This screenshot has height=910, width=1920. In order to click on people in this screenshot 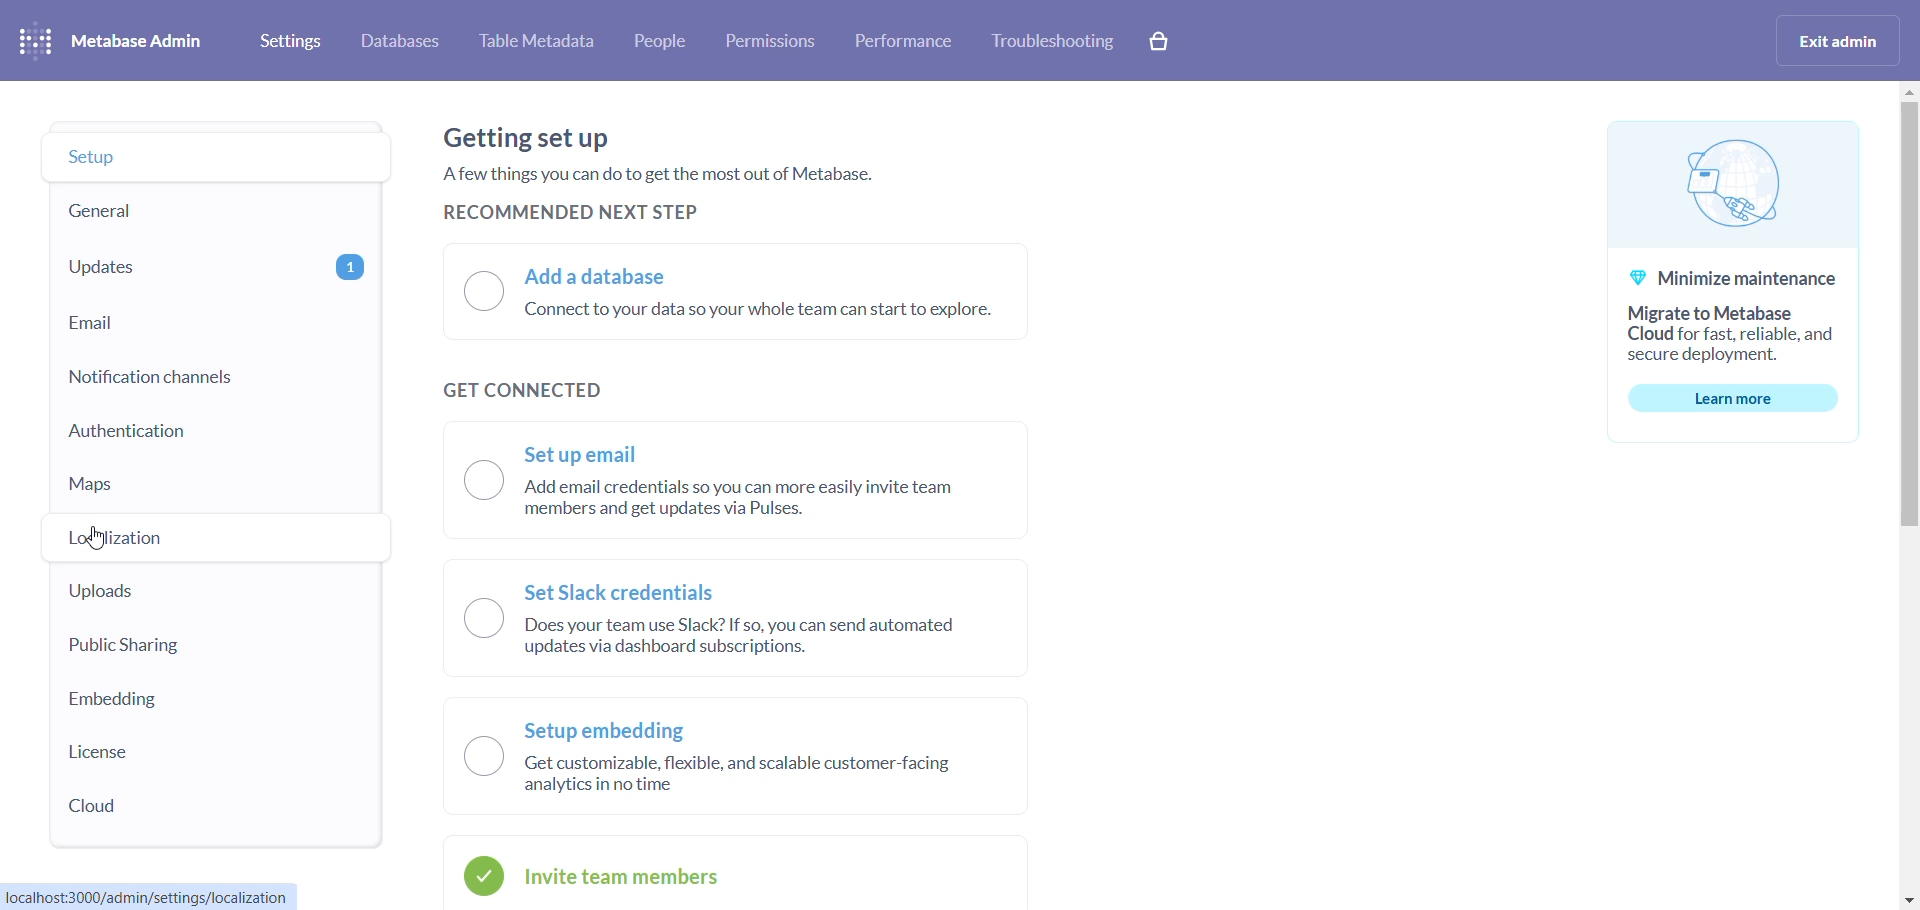, I will do `click(665, 41)`.